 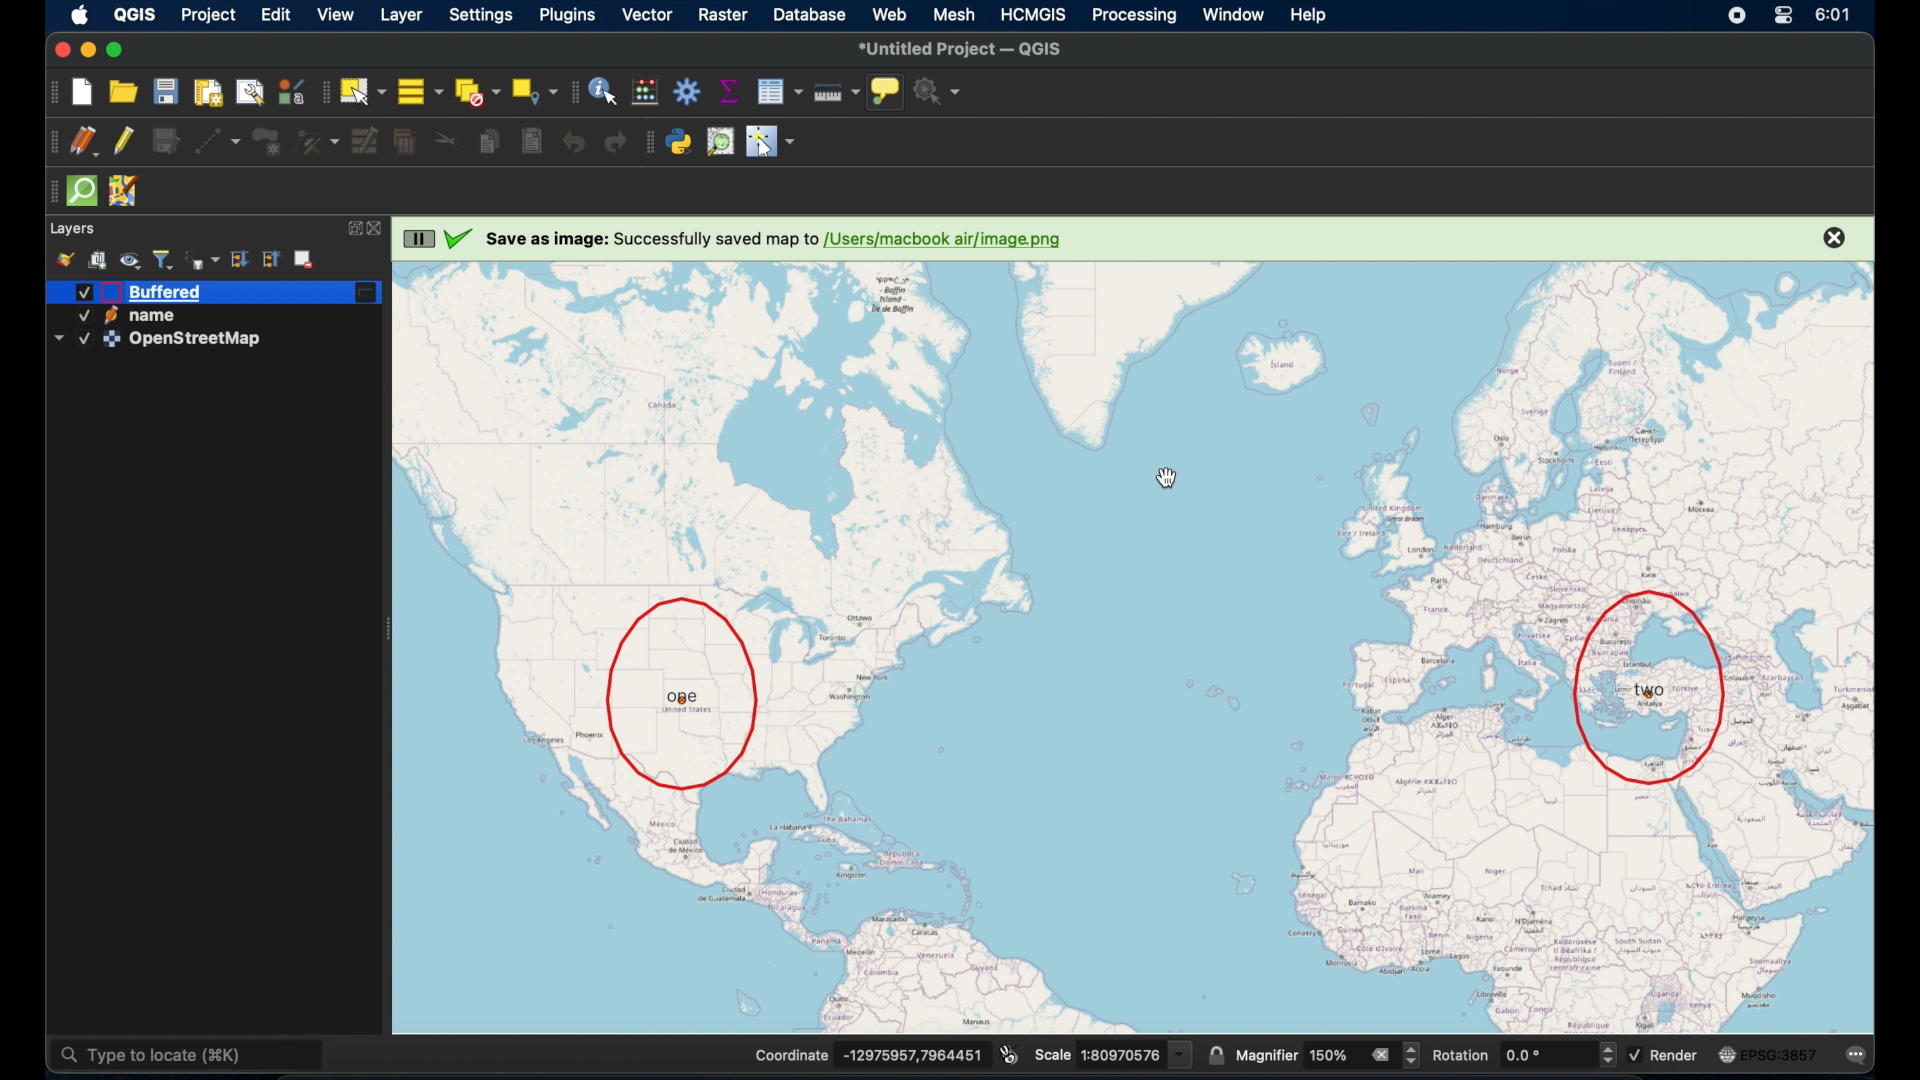 I want to click on expand all, so click(x=239, y=258).